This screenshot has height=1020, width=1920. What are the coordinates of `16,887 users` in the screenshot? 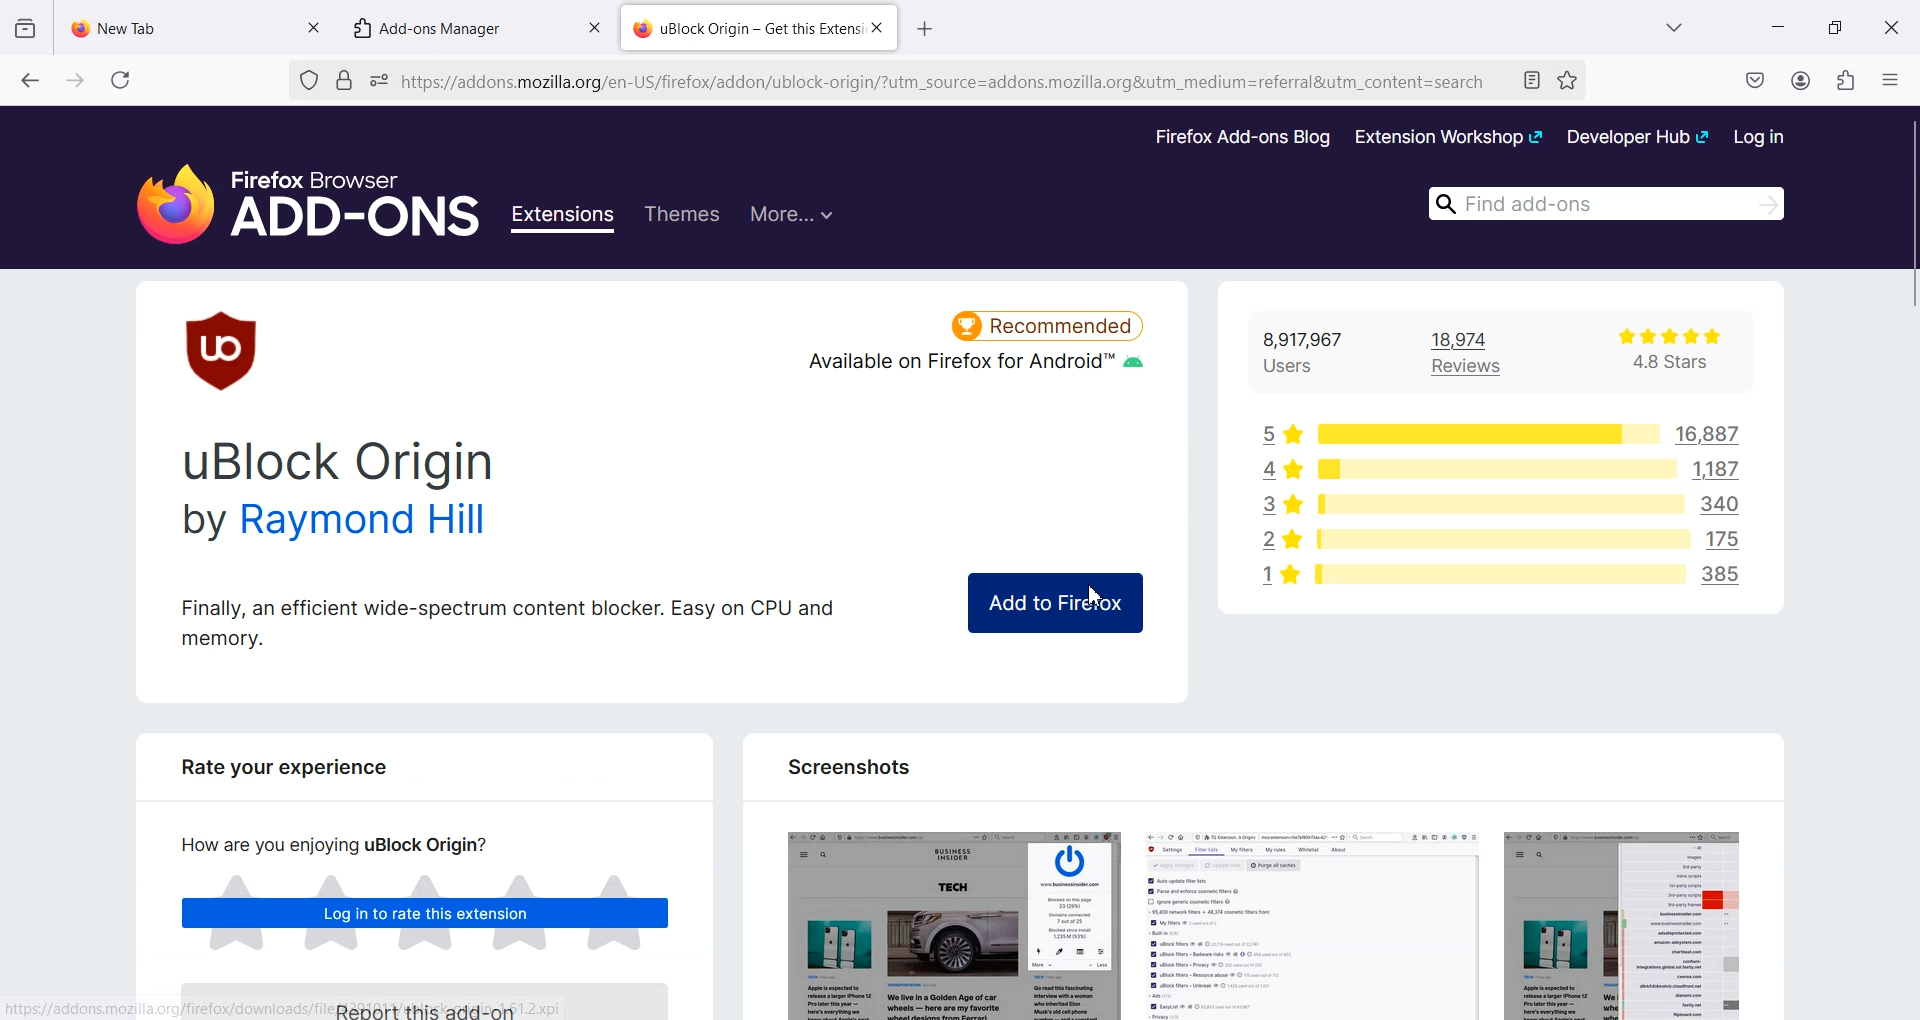 It's located at (1697, 434).